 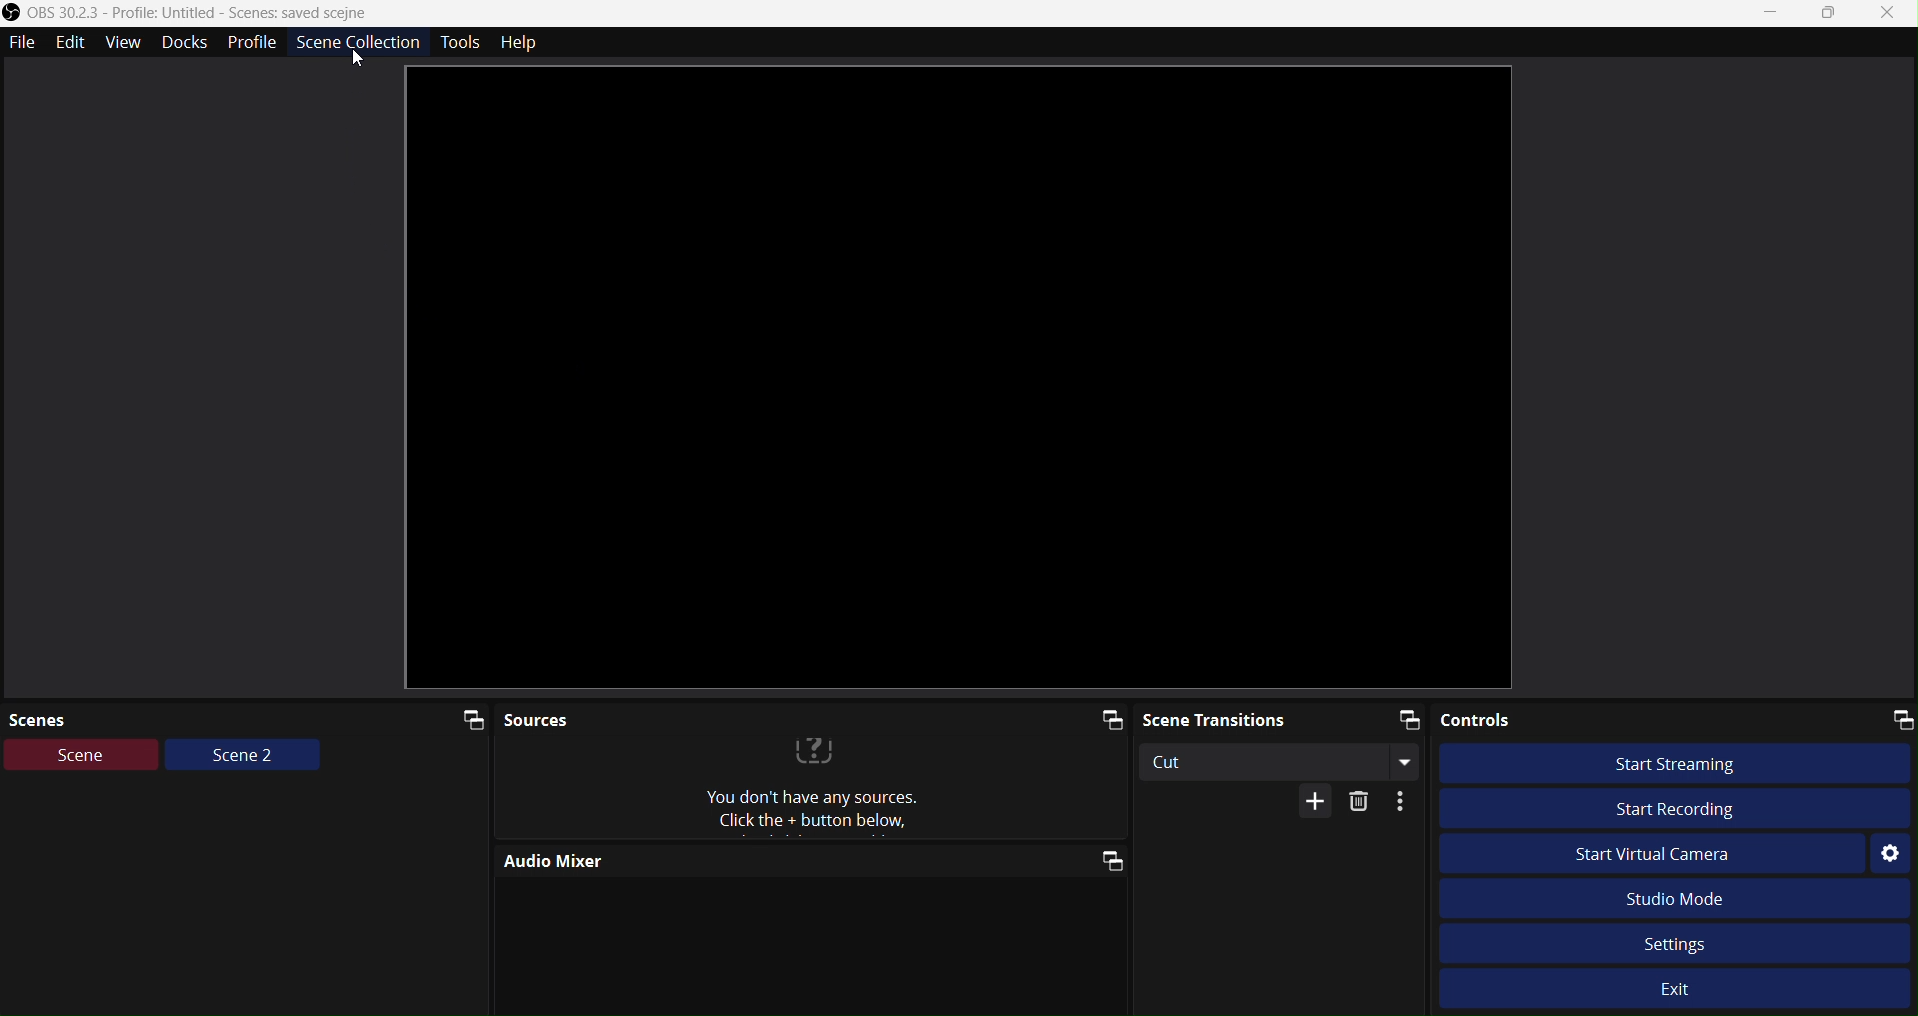 What do you see at coordinates (465, 42) in the screenshot?
I see `Tools` at bounding box center [465, 42].